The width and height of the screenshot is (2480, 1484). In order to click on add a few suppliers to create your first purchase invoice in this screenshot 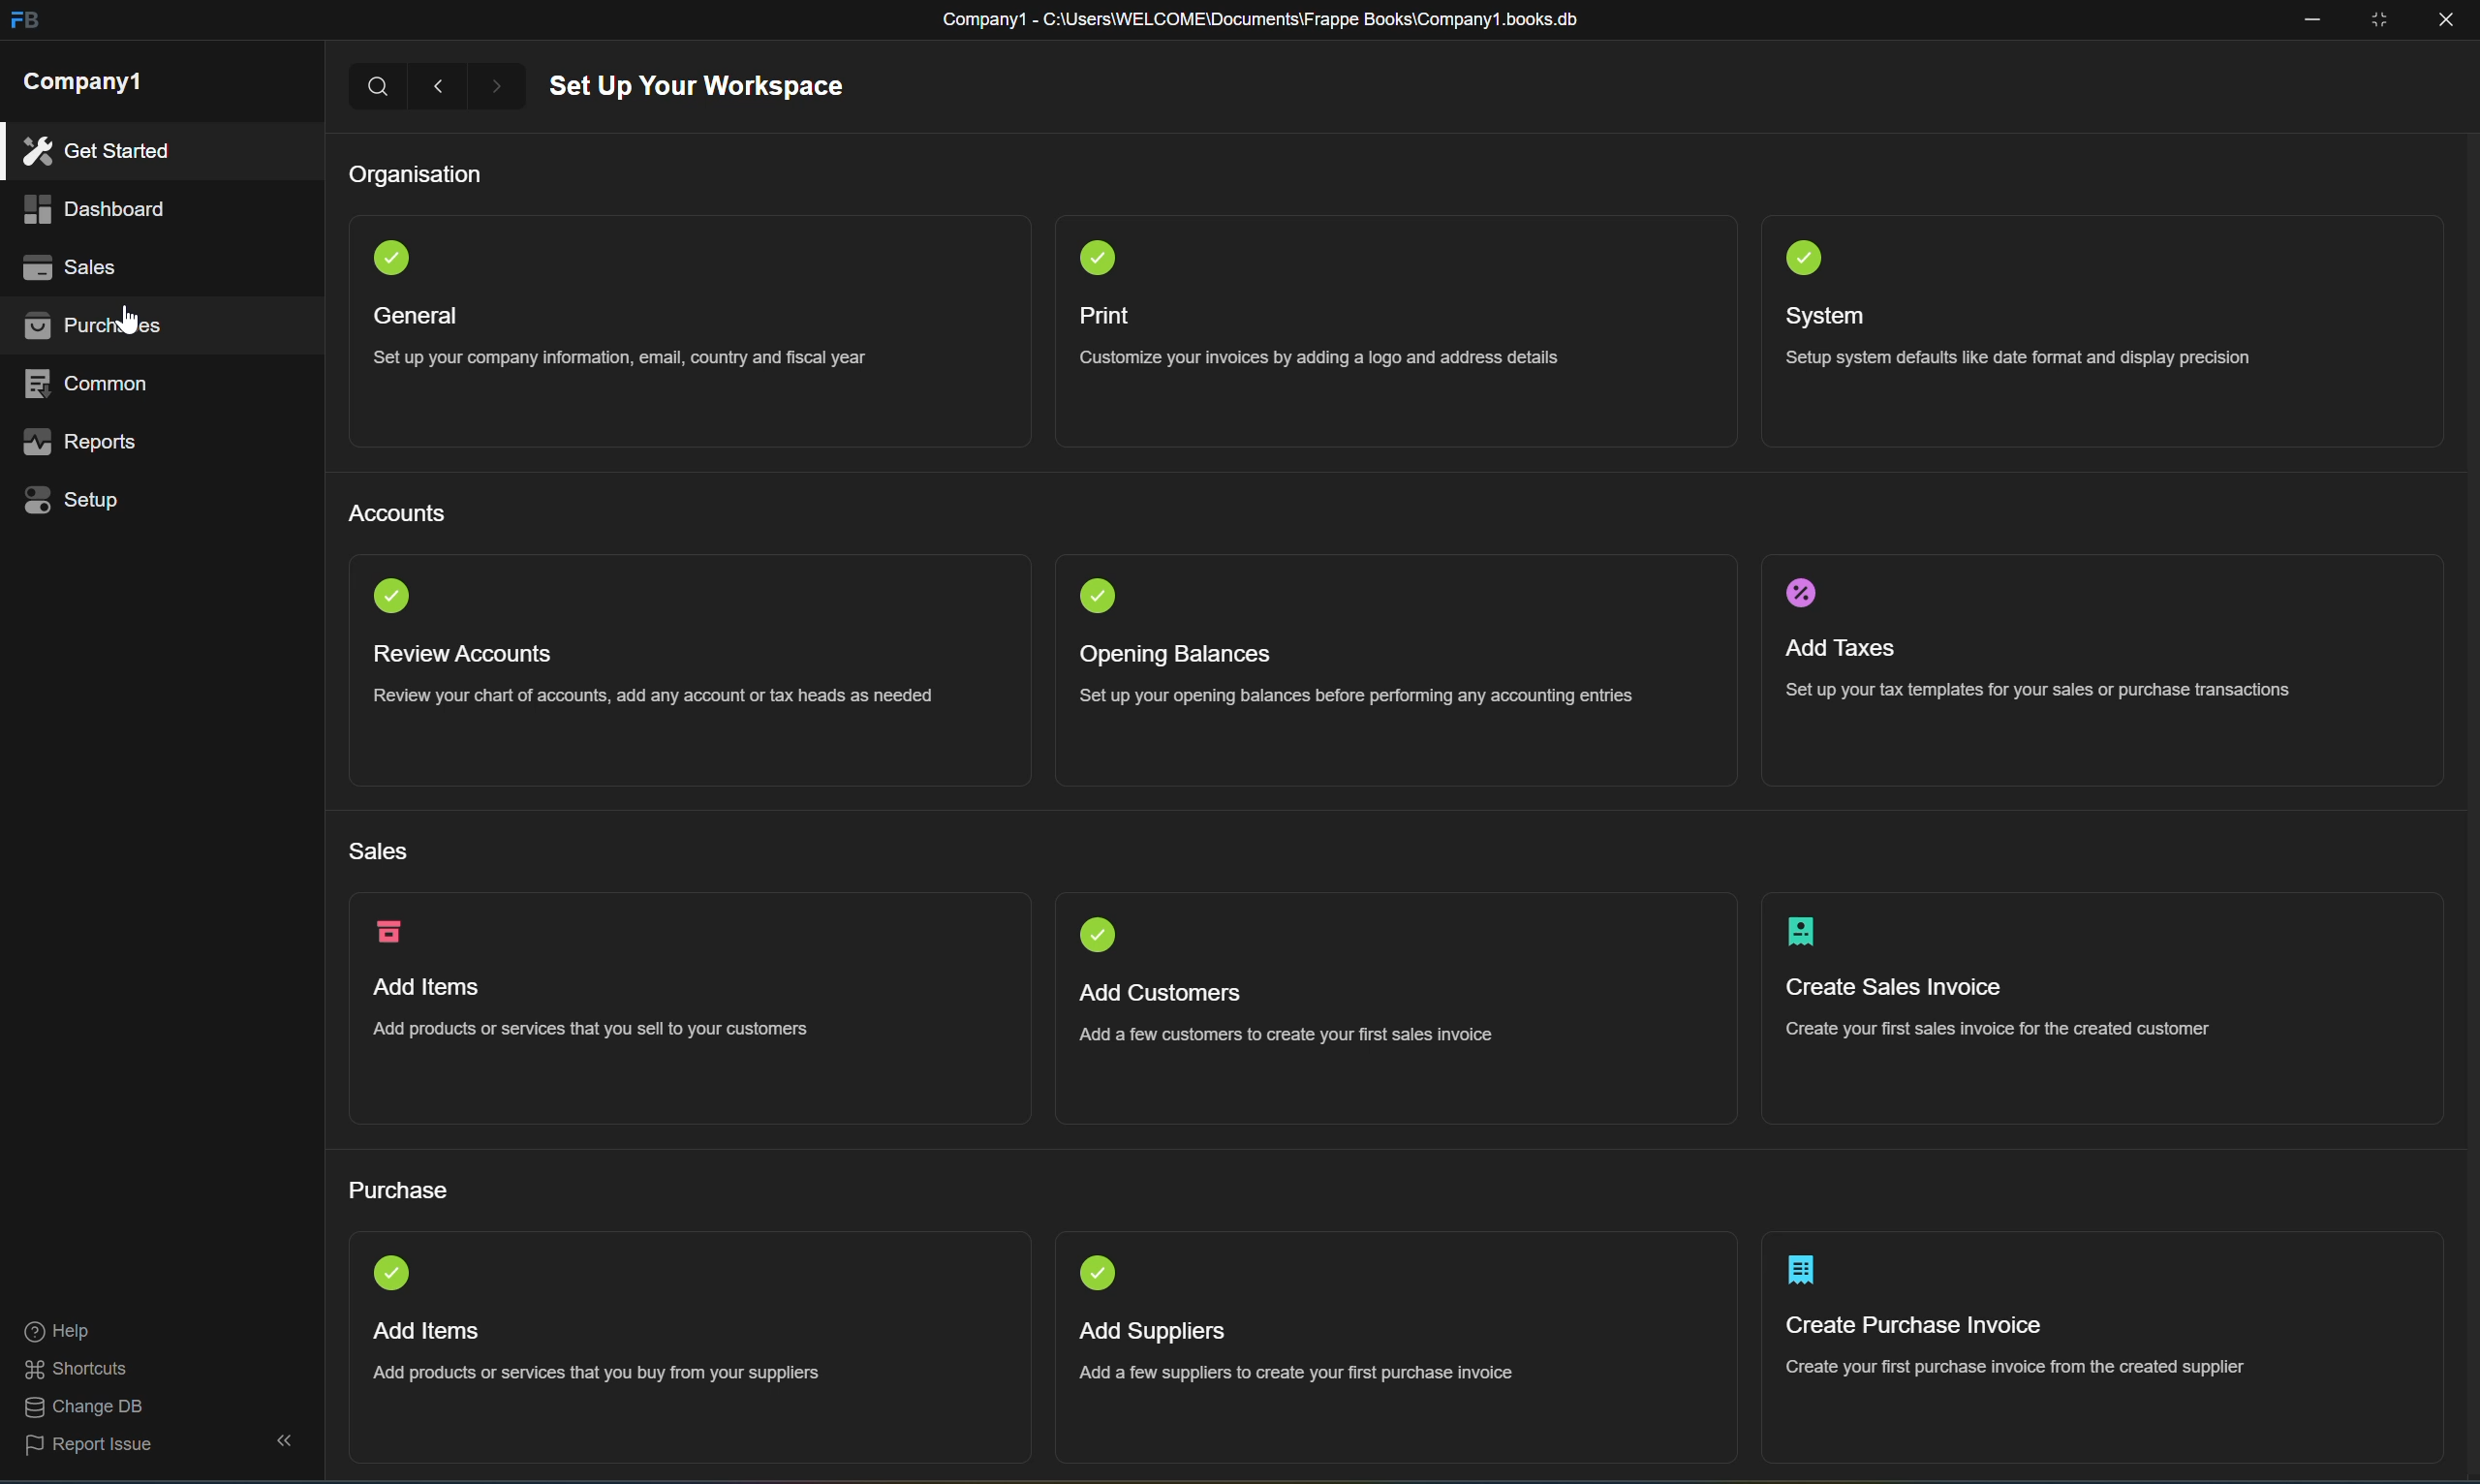, I will do `click(1300, 1370)`.